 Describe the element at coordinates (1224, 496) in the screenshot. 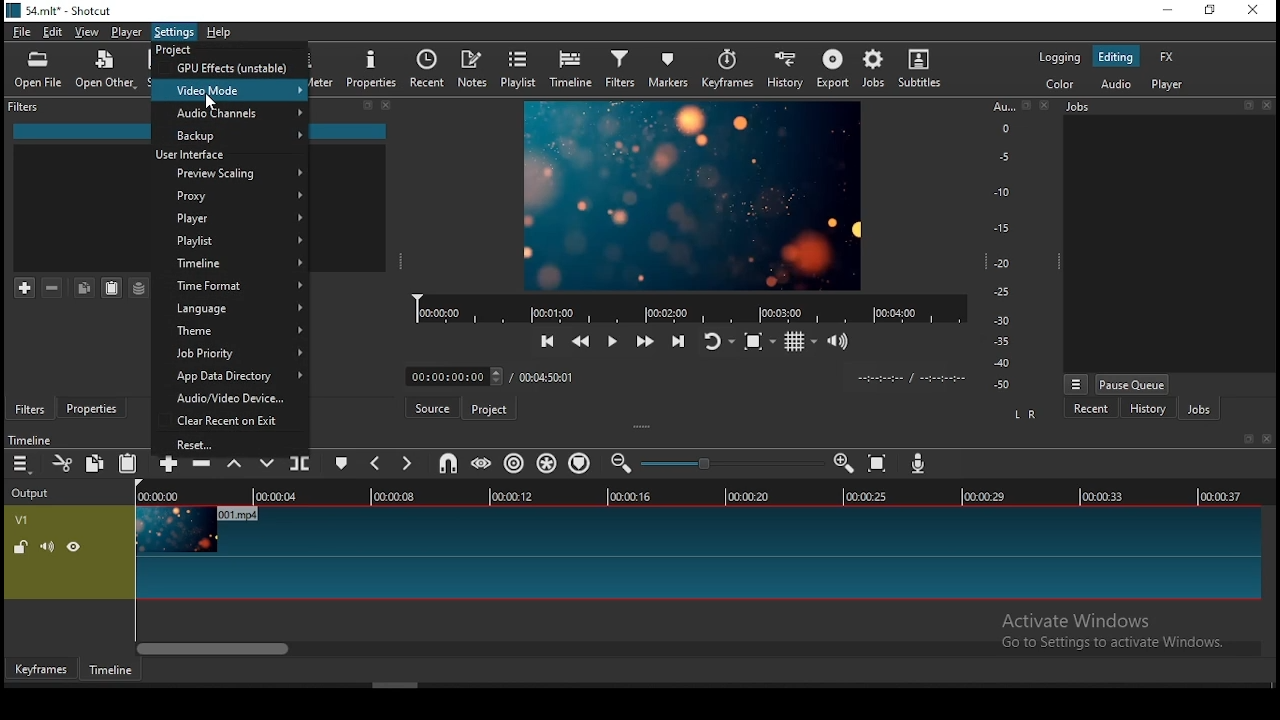

I see `00:00:37` at that location.